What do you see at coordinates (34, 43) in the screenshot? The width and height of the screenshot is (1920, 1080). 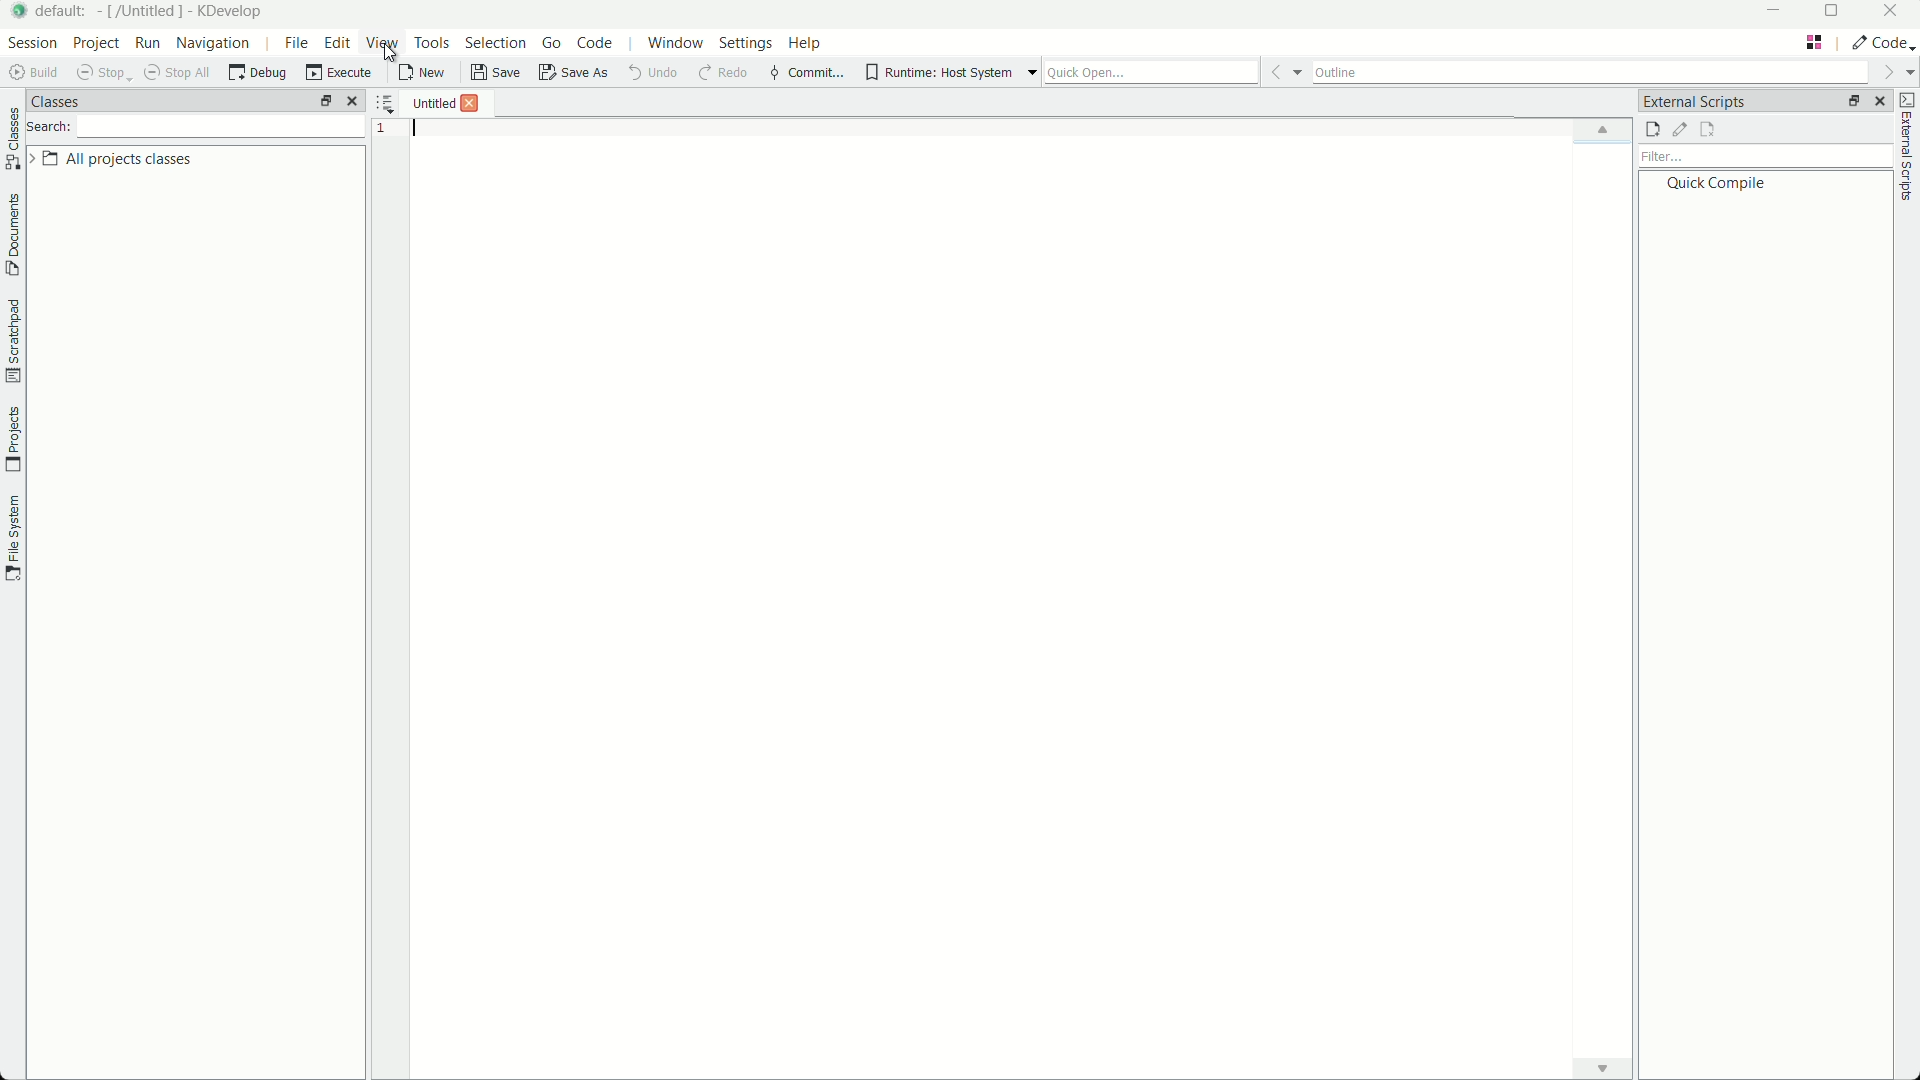 I see `session menu` at bounding box center [34, 43].